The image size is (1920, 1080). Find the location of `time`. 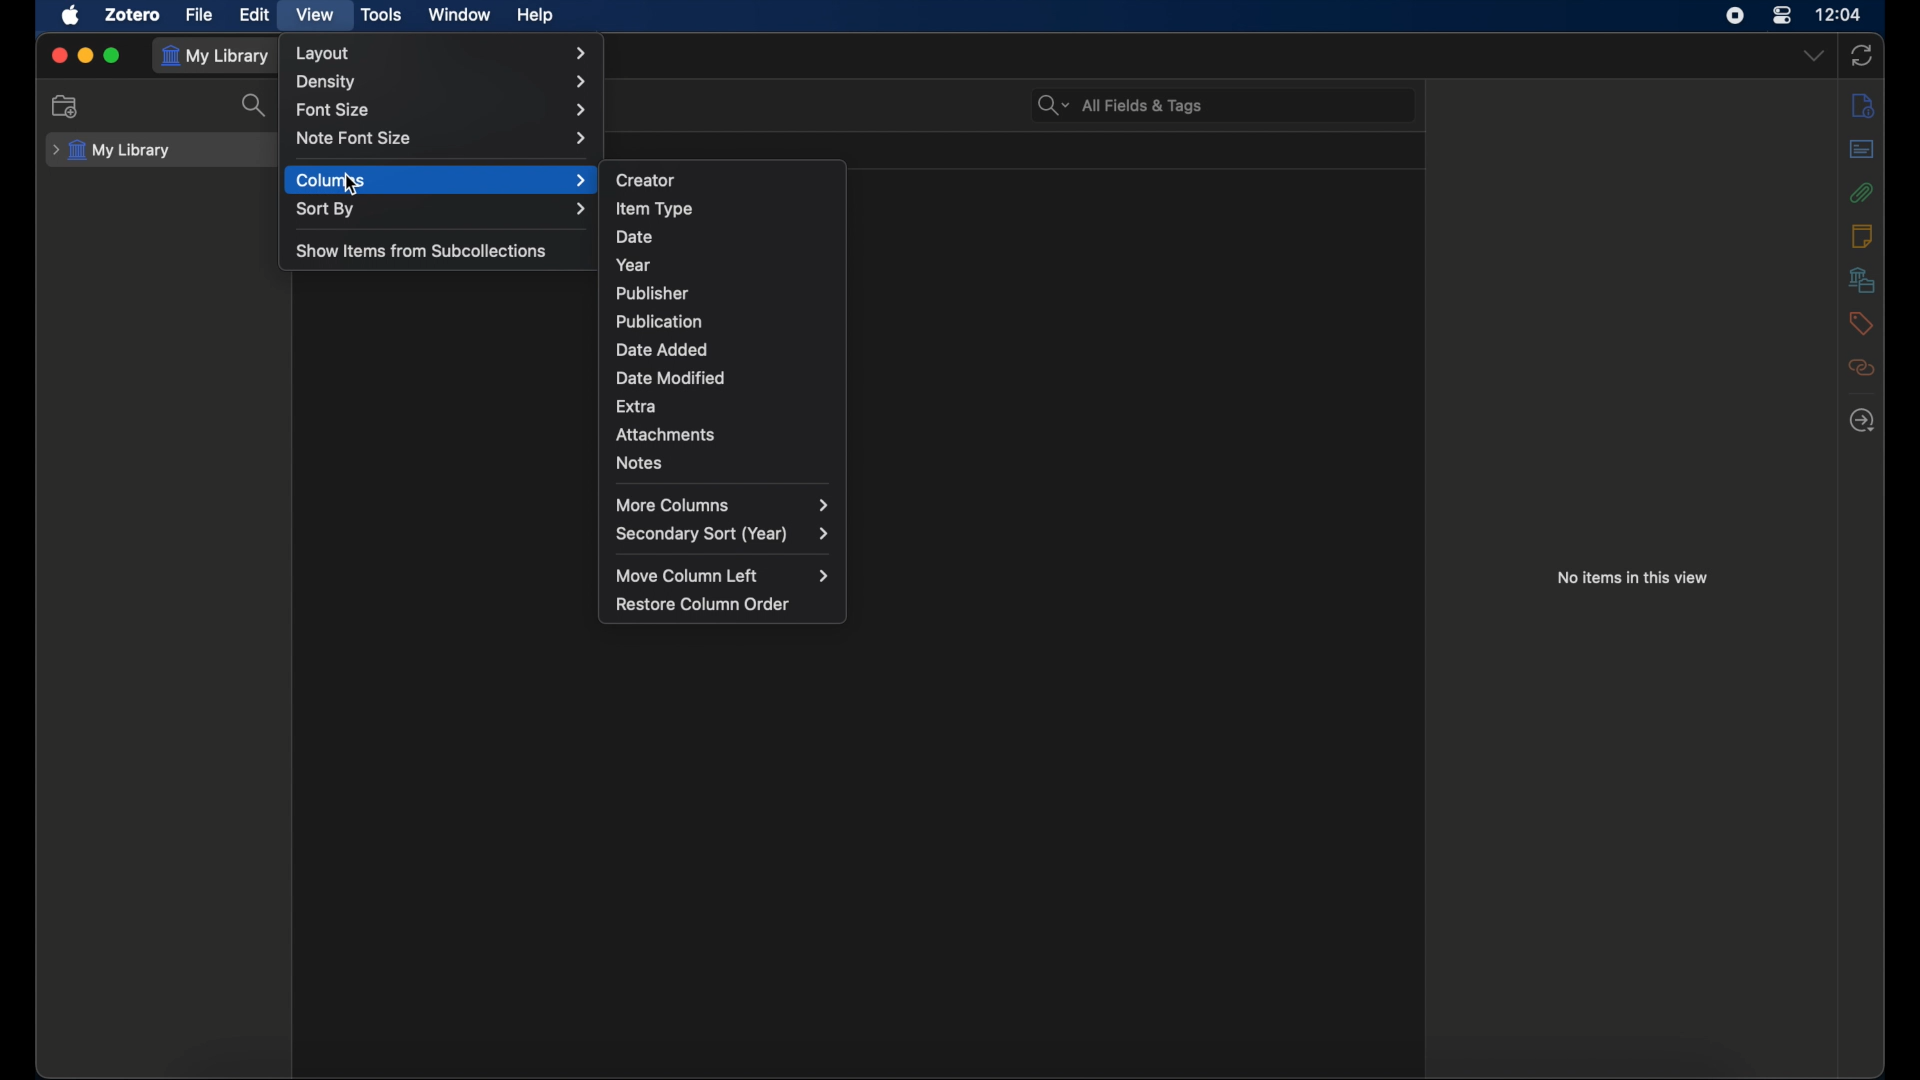

time is located at coordinates (1837, 14).